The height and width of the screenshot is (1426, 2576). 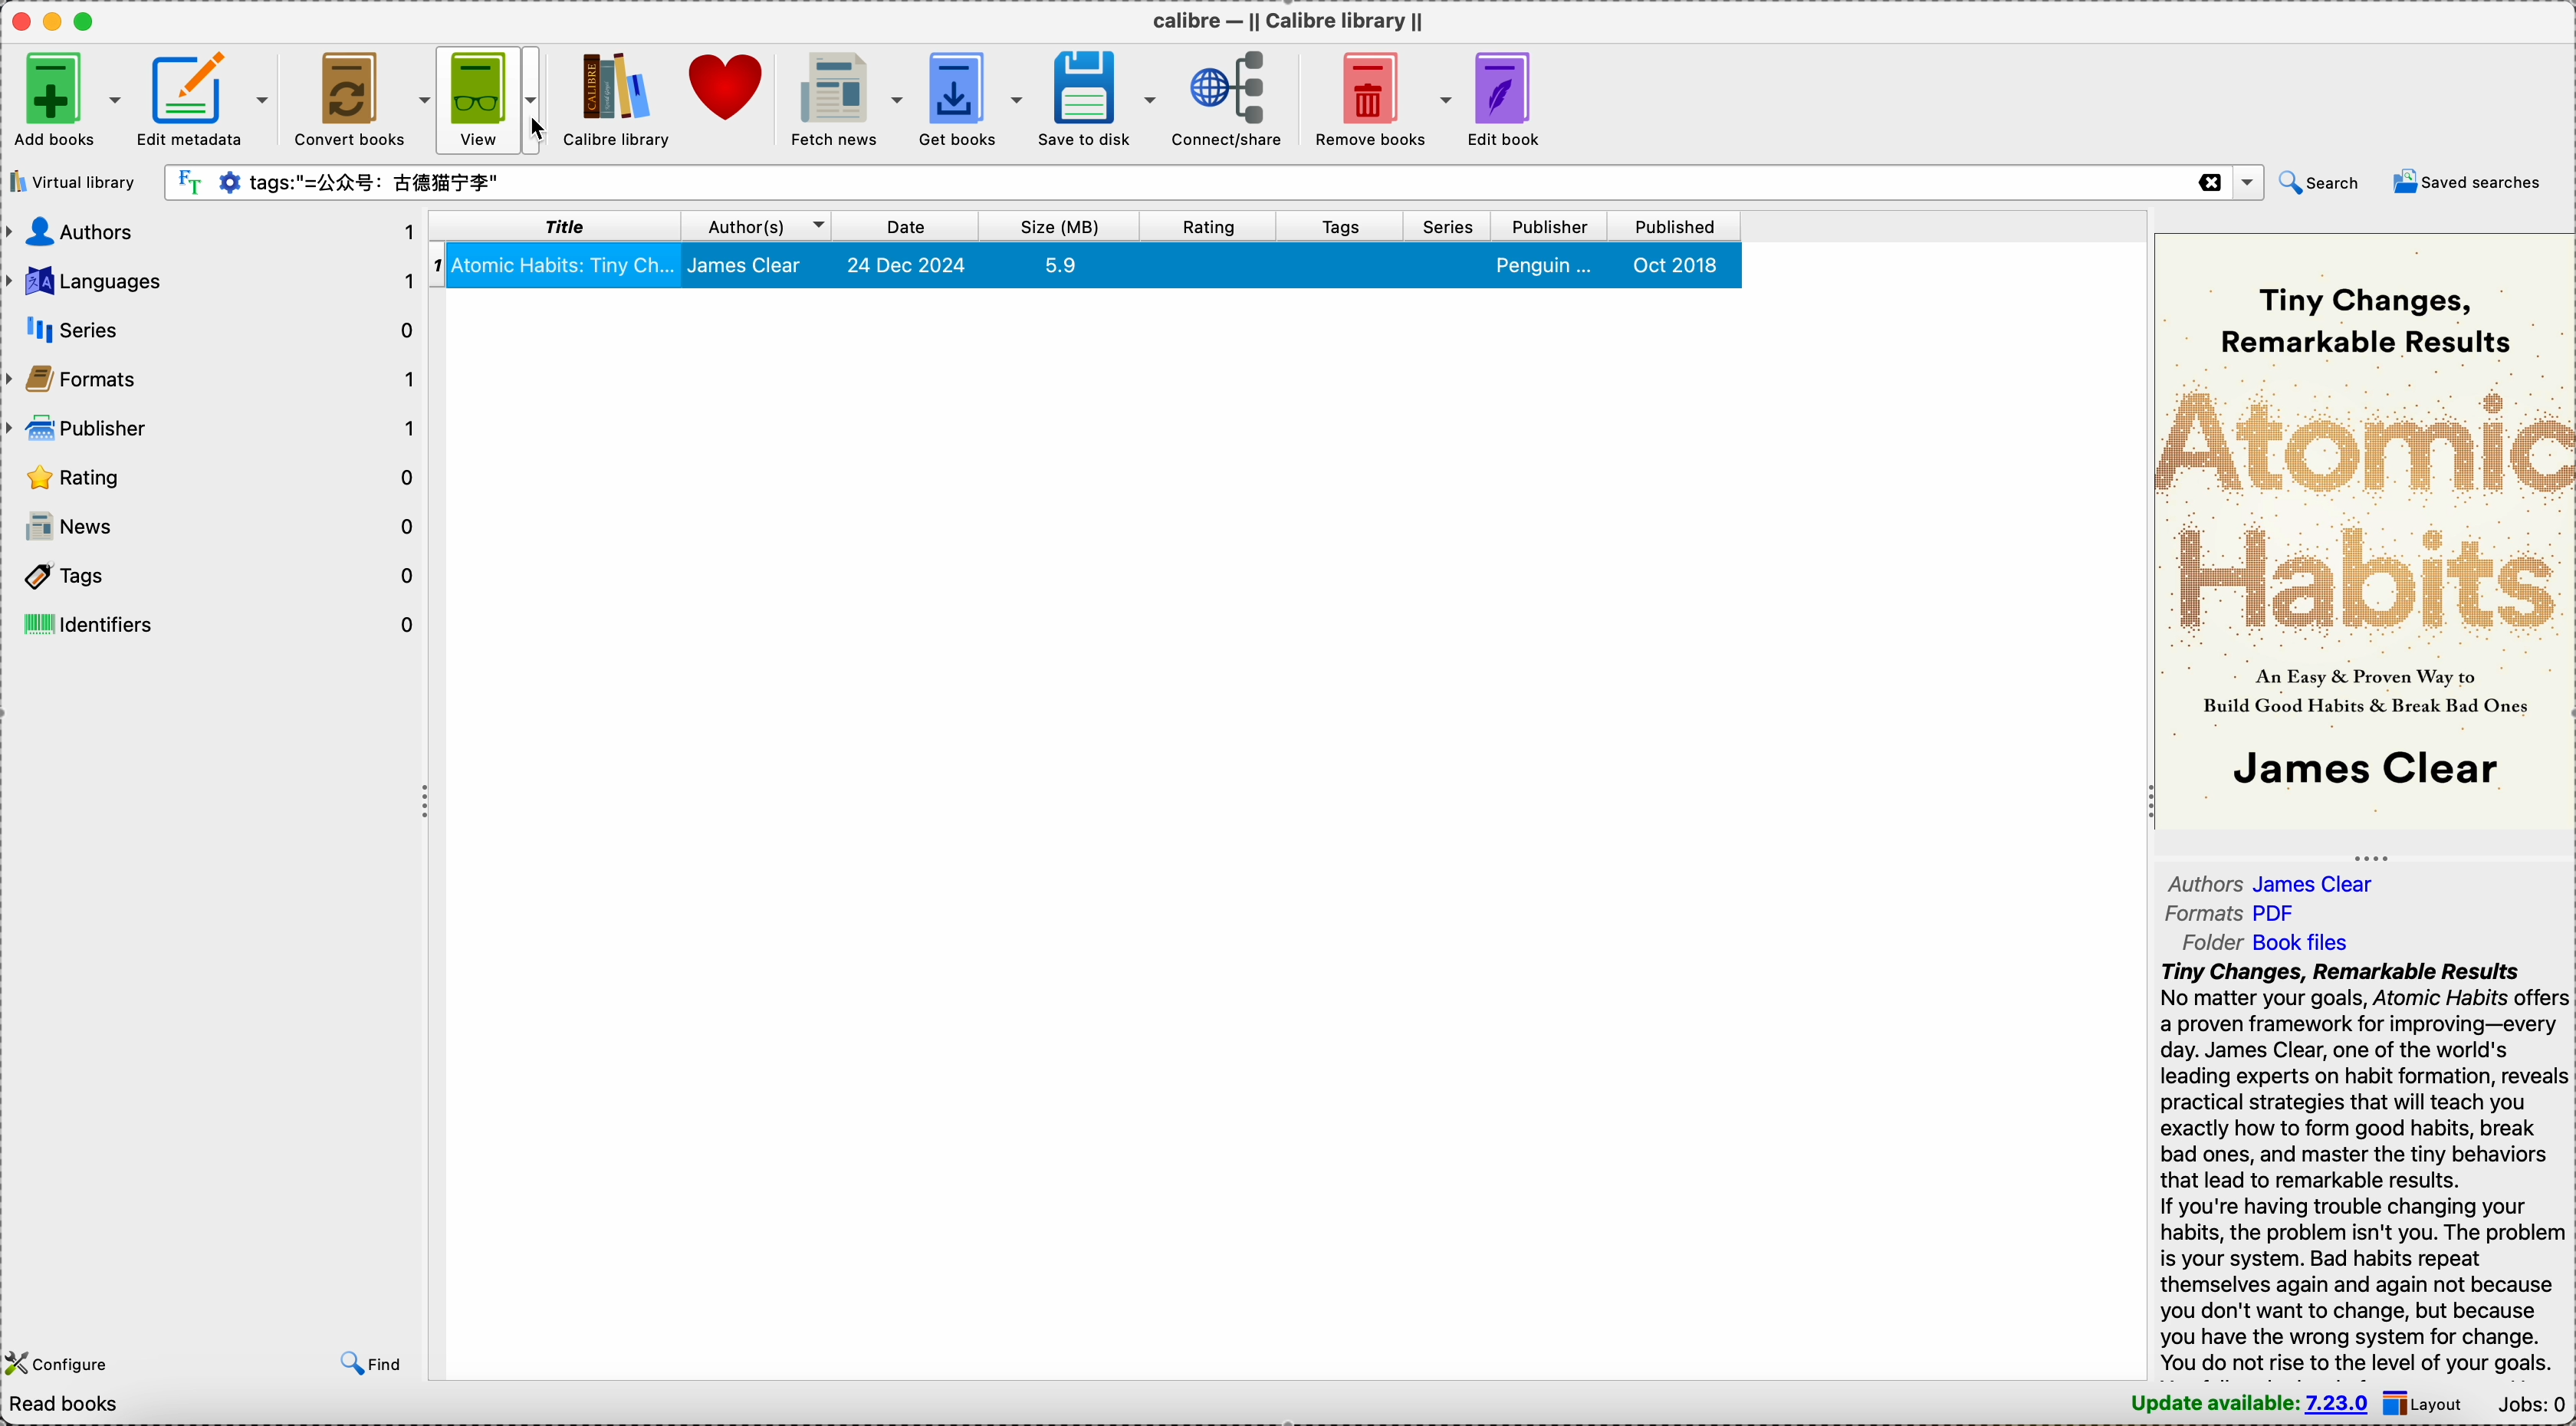 What do you see at coordinates (214, 475) in the screenshot?
I see `rating` at bounding box center [214, 475].